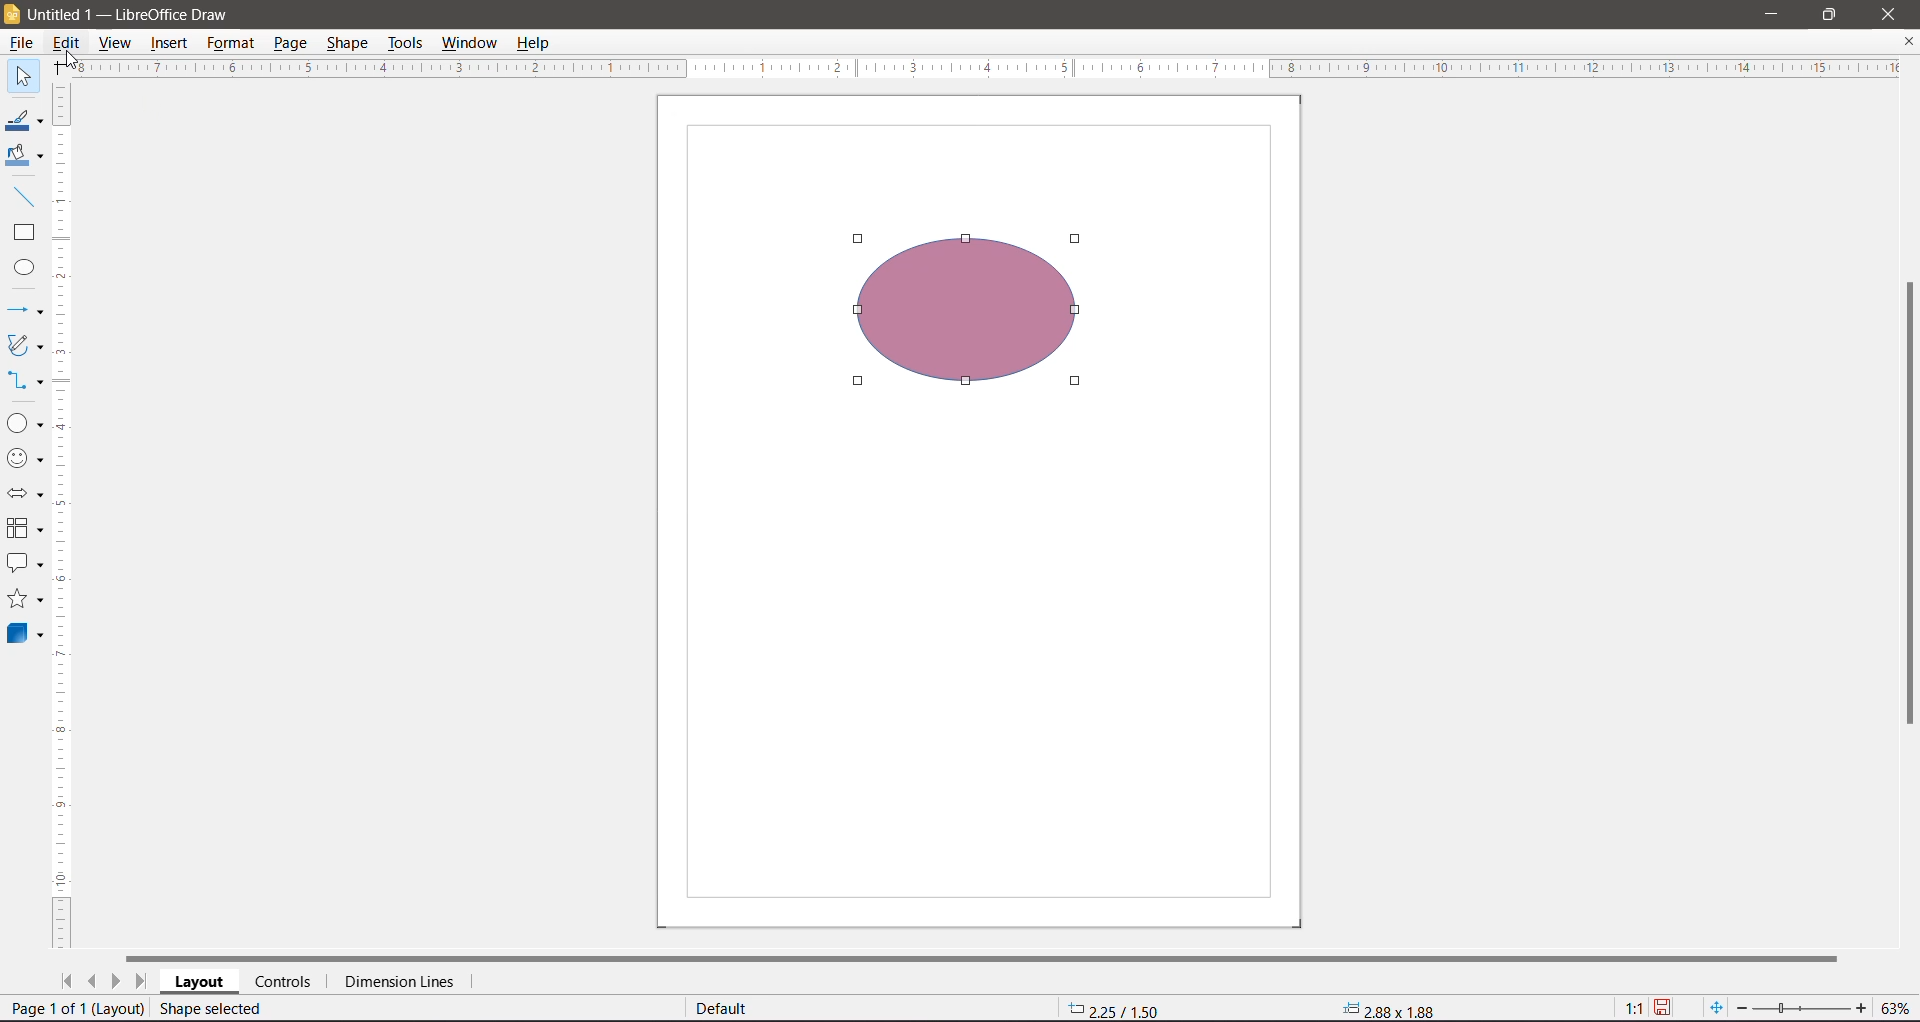 This screenshot has width=1920, height=1022. Describe the element at coordinates (76, 1006) in the screenshot. I see `current page` at that location.